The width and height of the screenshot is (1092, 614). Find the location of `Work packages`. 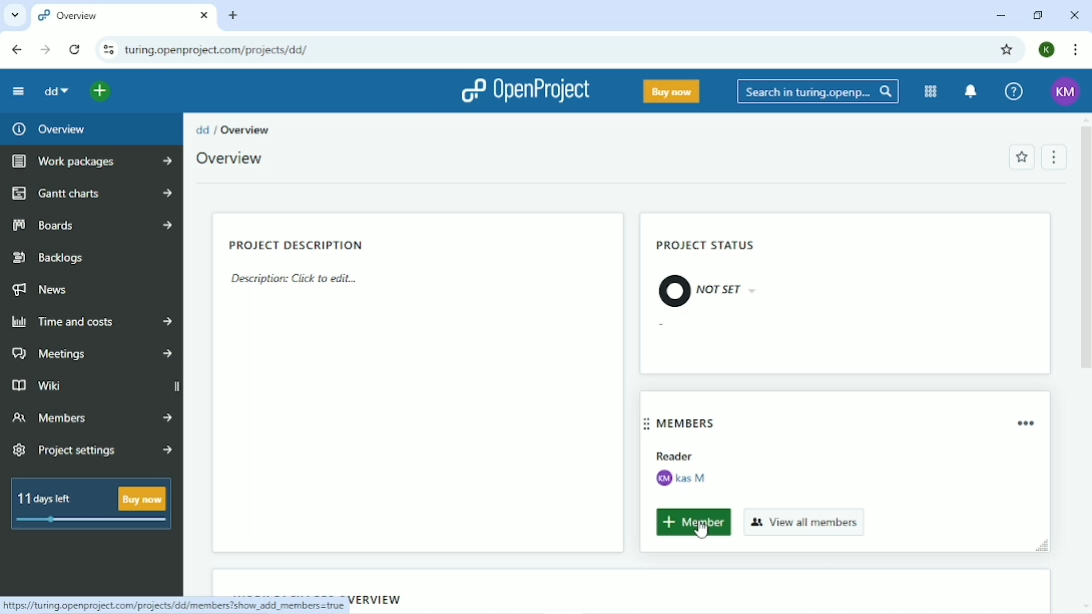

Work packages is located at coordinates (92, 161).